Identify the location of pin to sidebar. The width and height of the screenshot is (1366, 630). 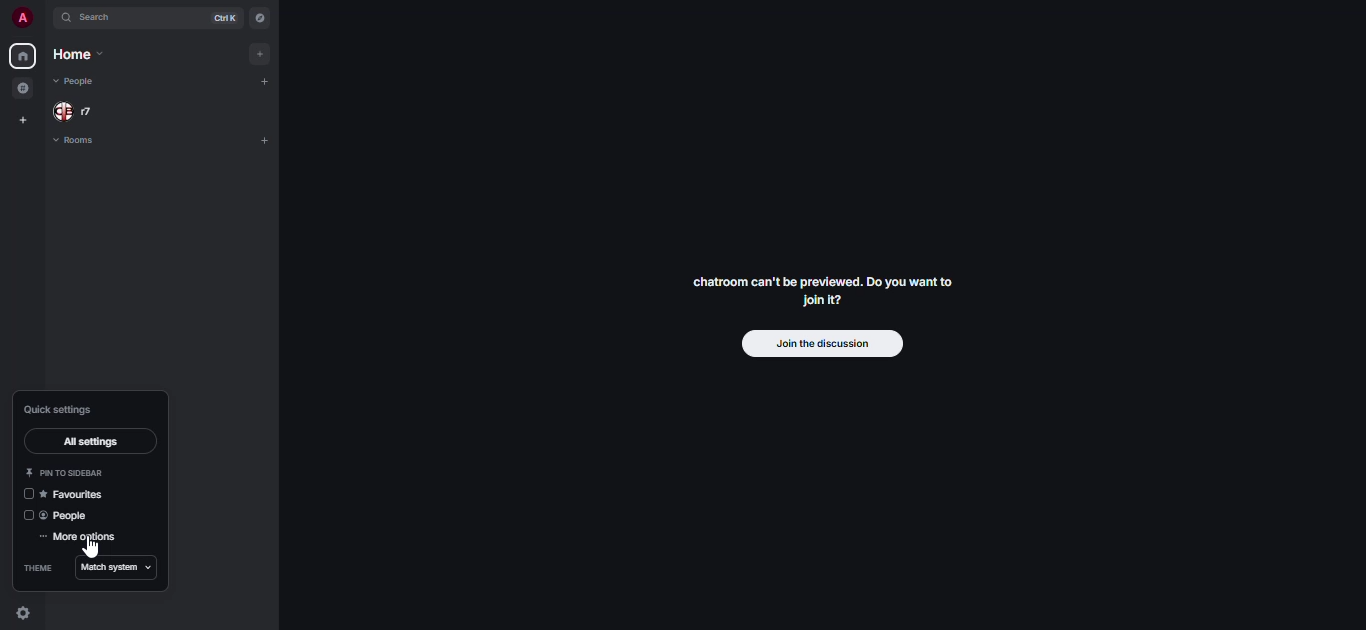
(69, 473).